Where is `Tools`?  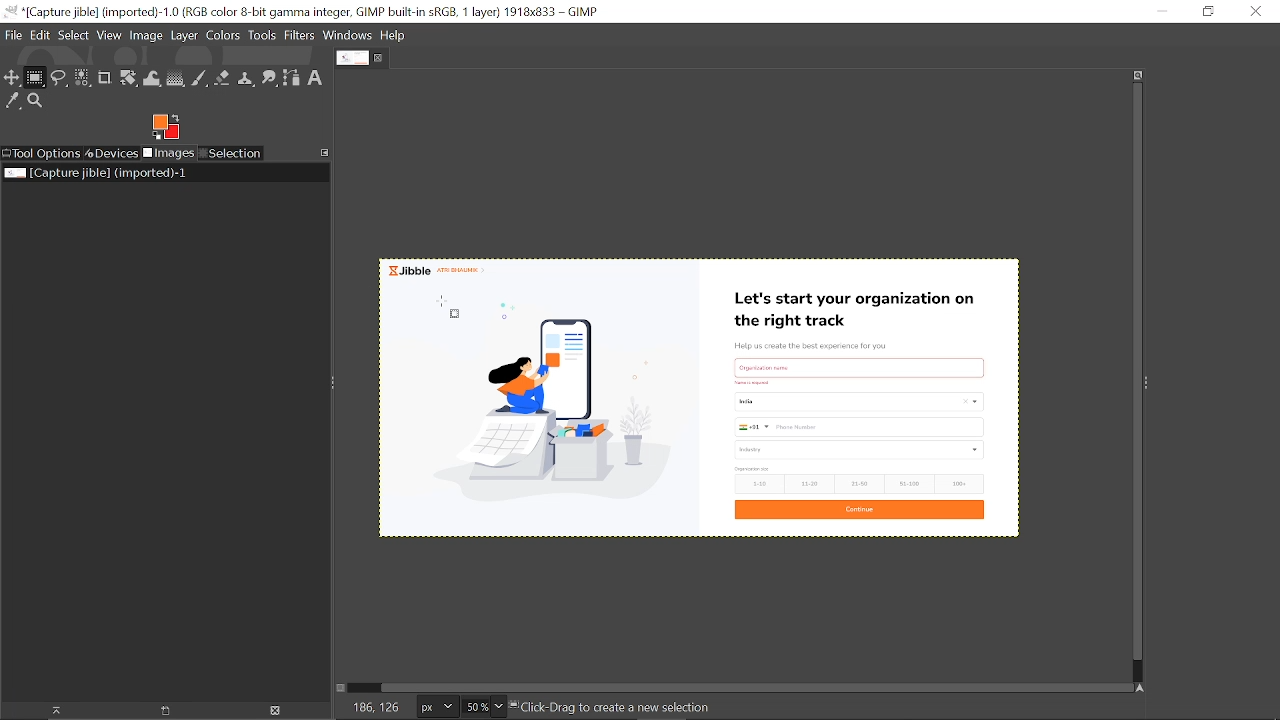 Tools is located at coordinates (263, 35).